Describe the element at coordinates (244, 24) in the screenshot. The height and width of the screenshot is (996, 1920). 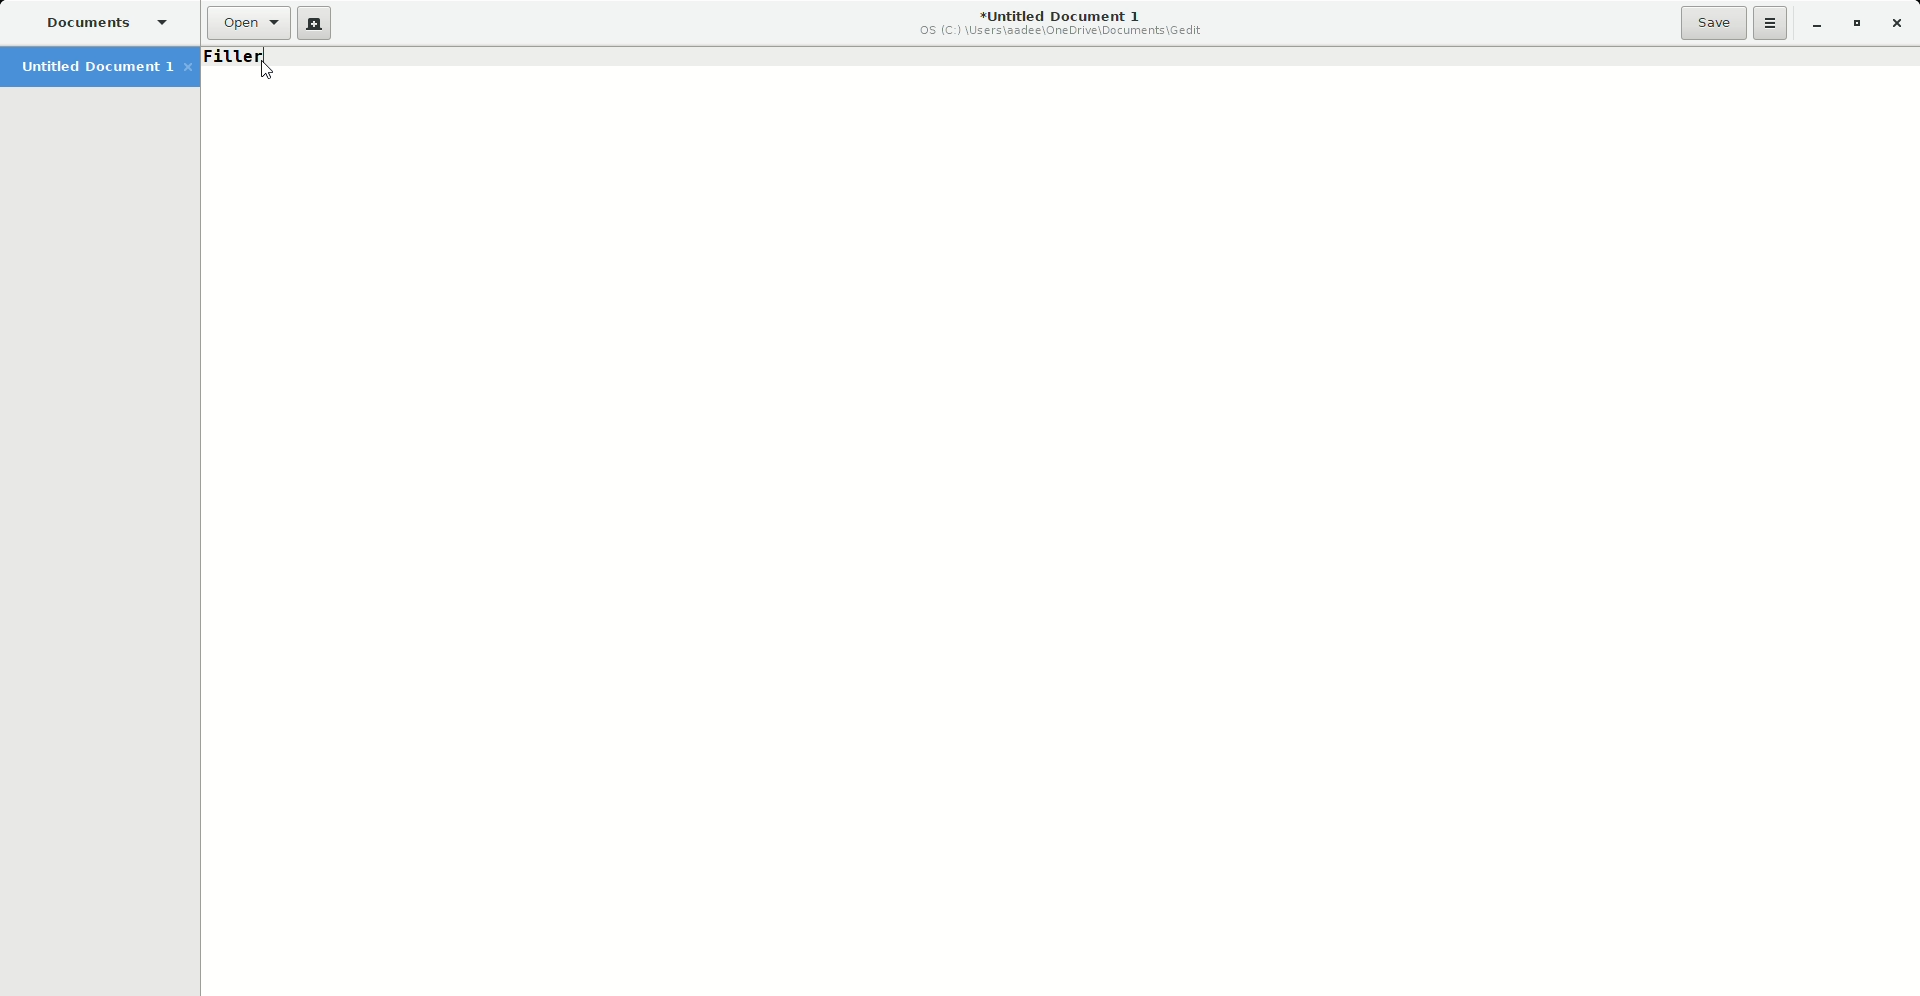
I see `Open` at that location.